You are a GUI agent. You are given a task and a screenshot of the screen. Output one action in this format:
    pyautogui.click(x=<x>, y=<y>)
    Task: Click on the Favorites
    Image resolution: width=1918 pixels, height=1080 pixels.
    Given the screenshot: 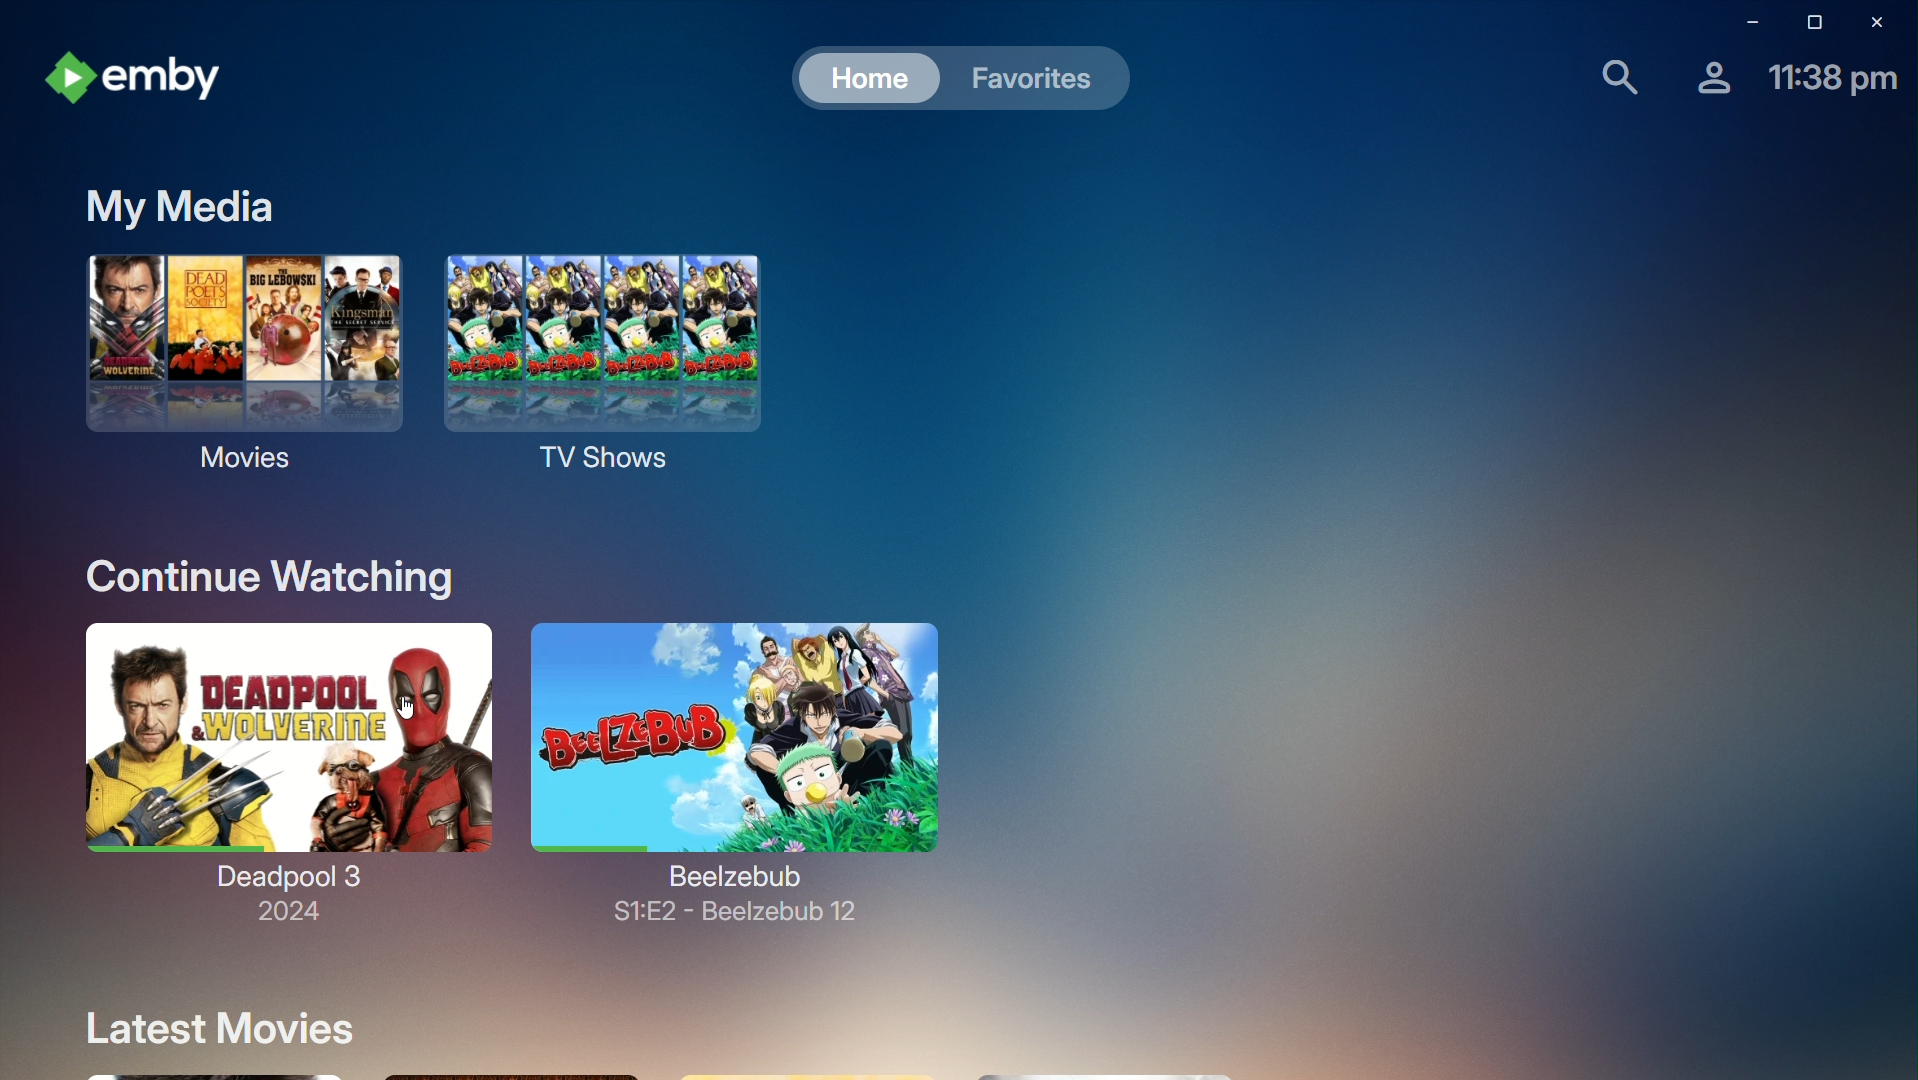 What is the action you would take?
    pyautogui.click(x=1021, y=78)
    